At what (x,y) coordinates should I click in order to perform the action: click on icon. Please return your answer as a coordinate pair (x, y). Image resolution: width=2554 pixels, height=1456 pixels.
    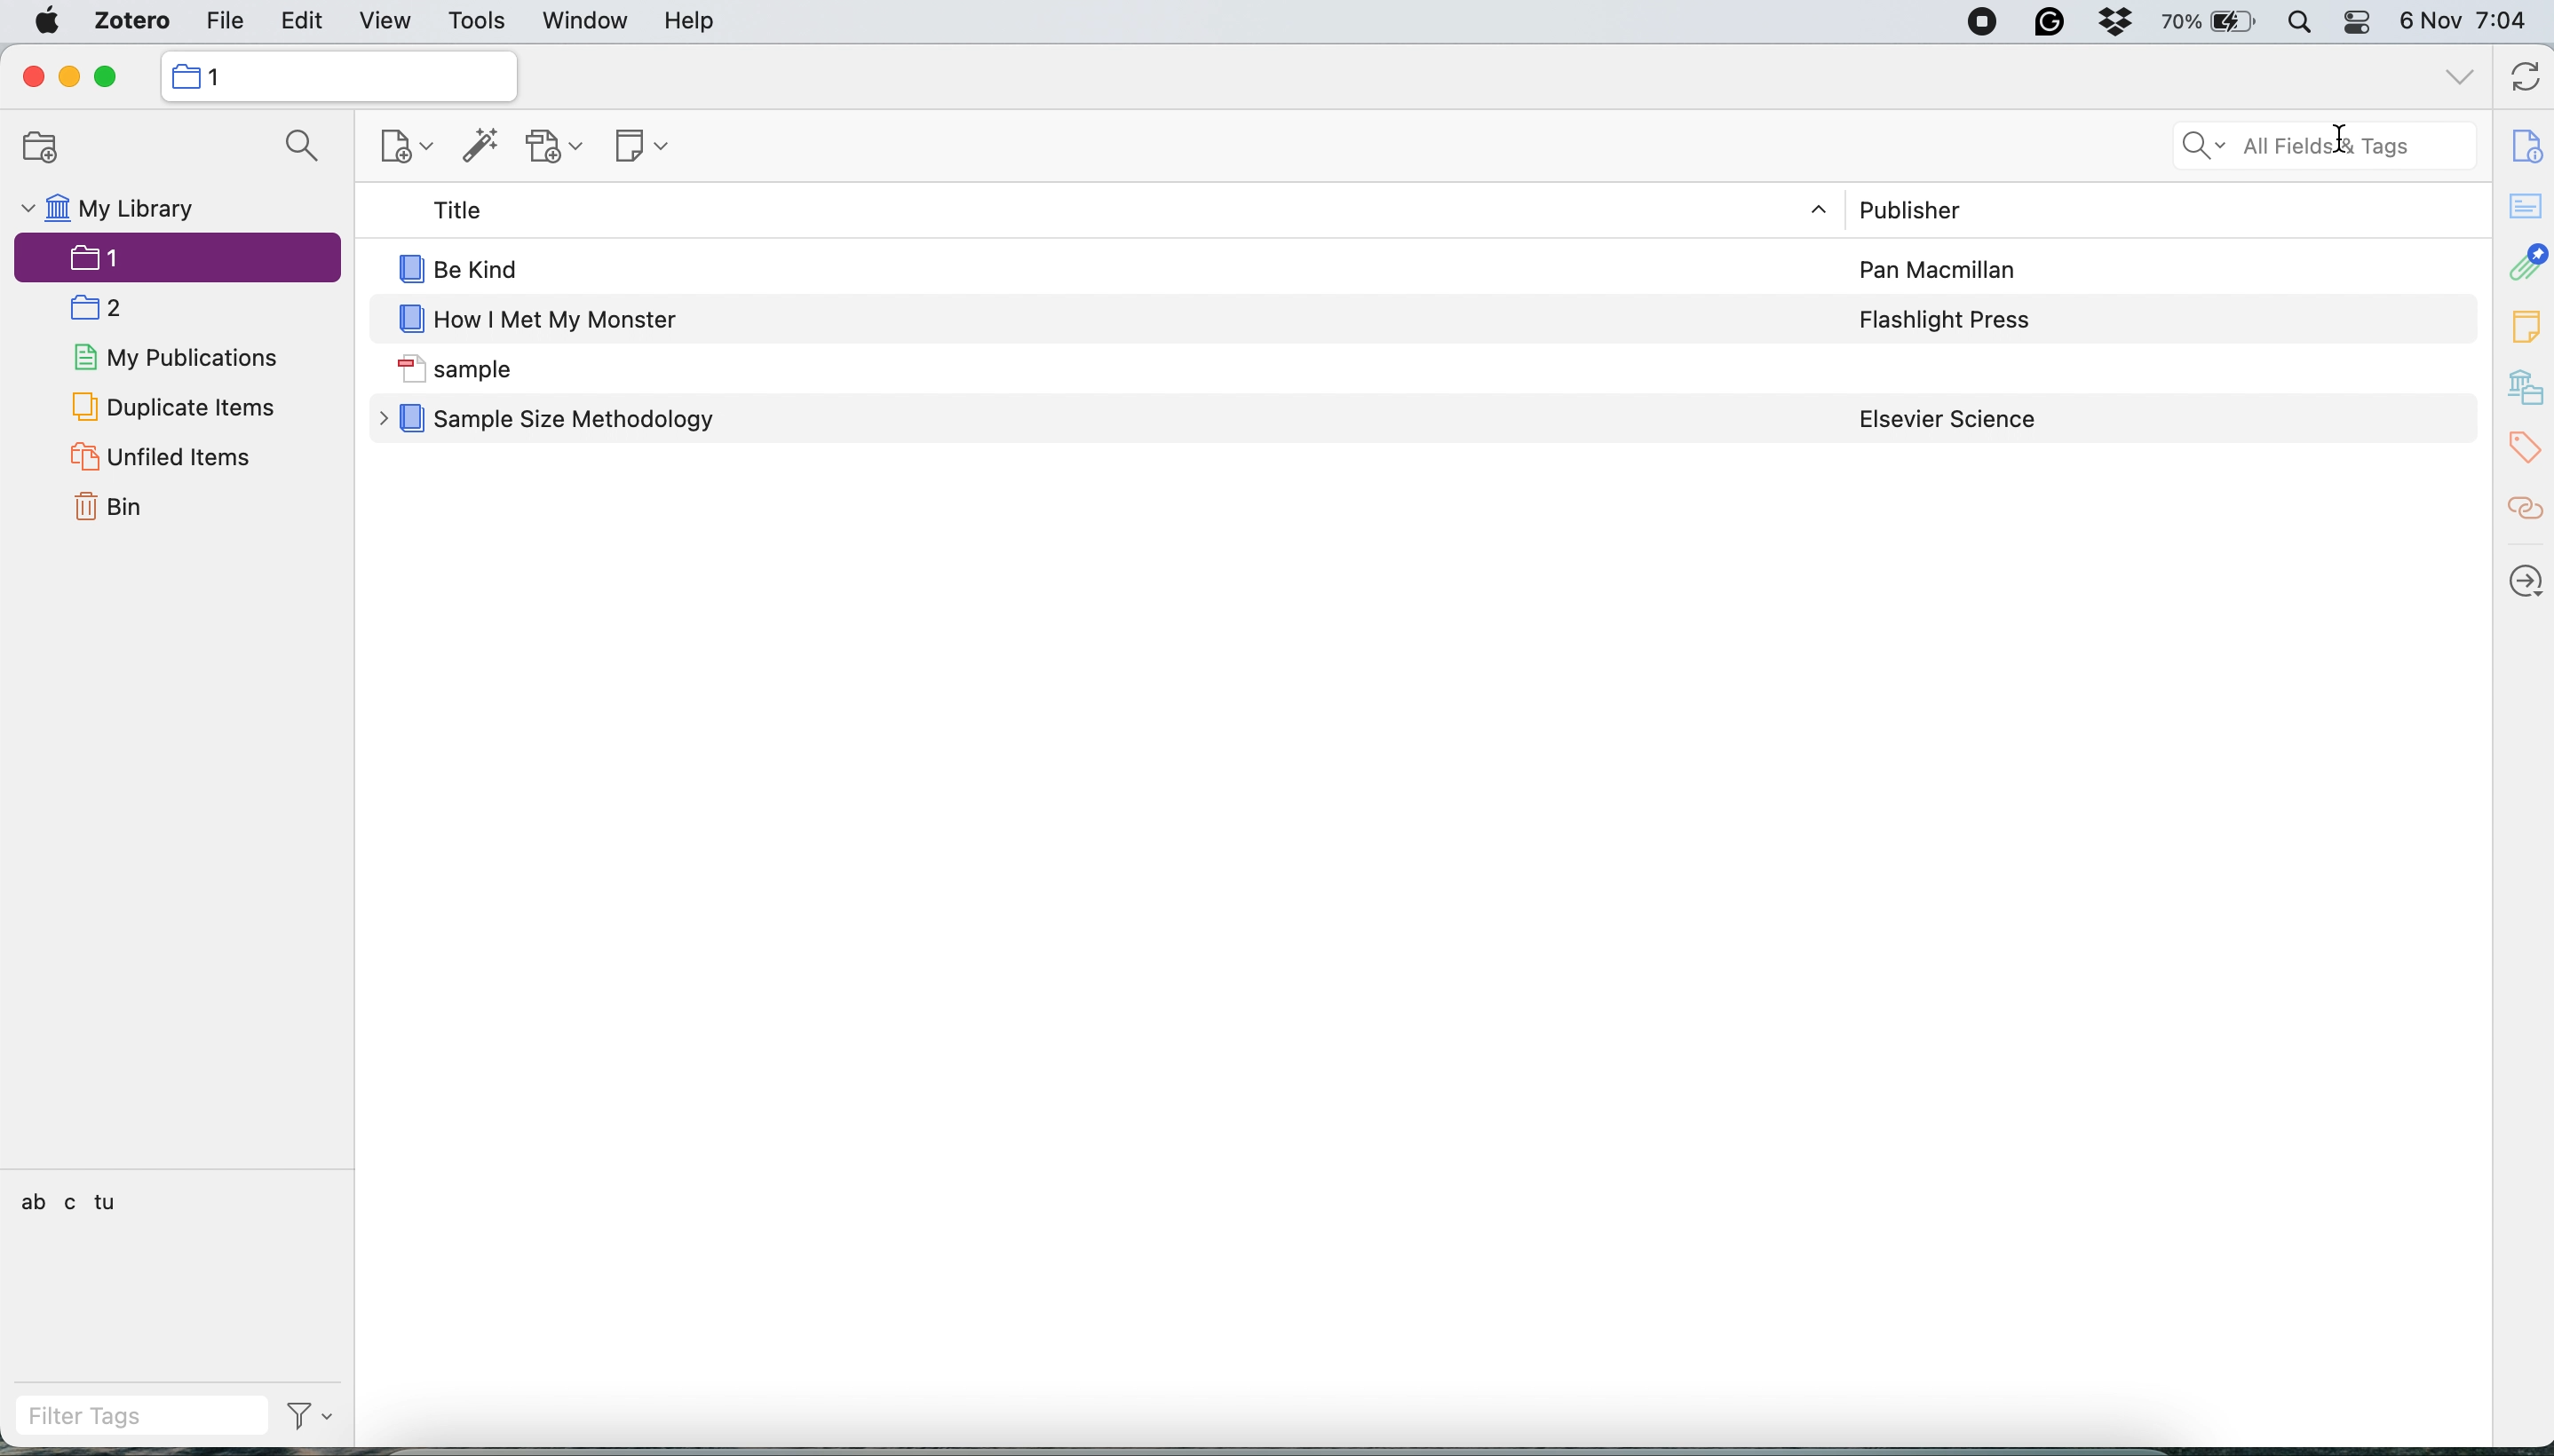
    Looking at the image, I should click on (409, 369).